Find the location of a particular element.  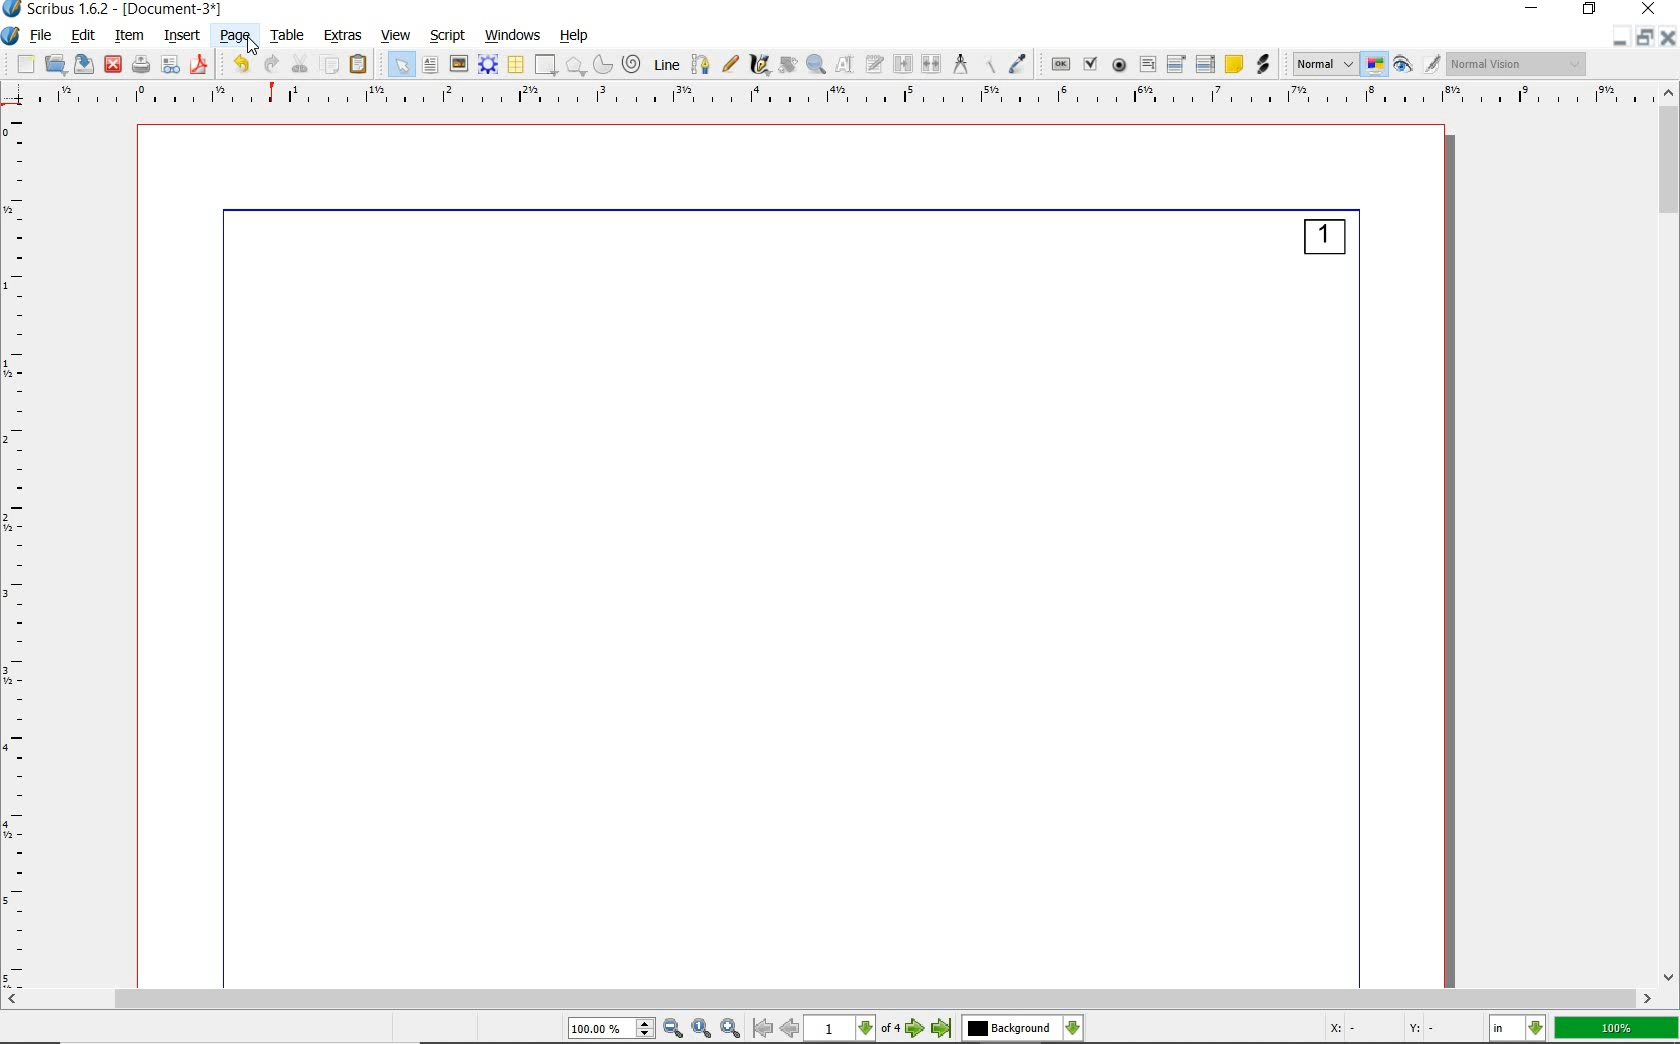

scrollbar is located at coordinates (1669, 536).